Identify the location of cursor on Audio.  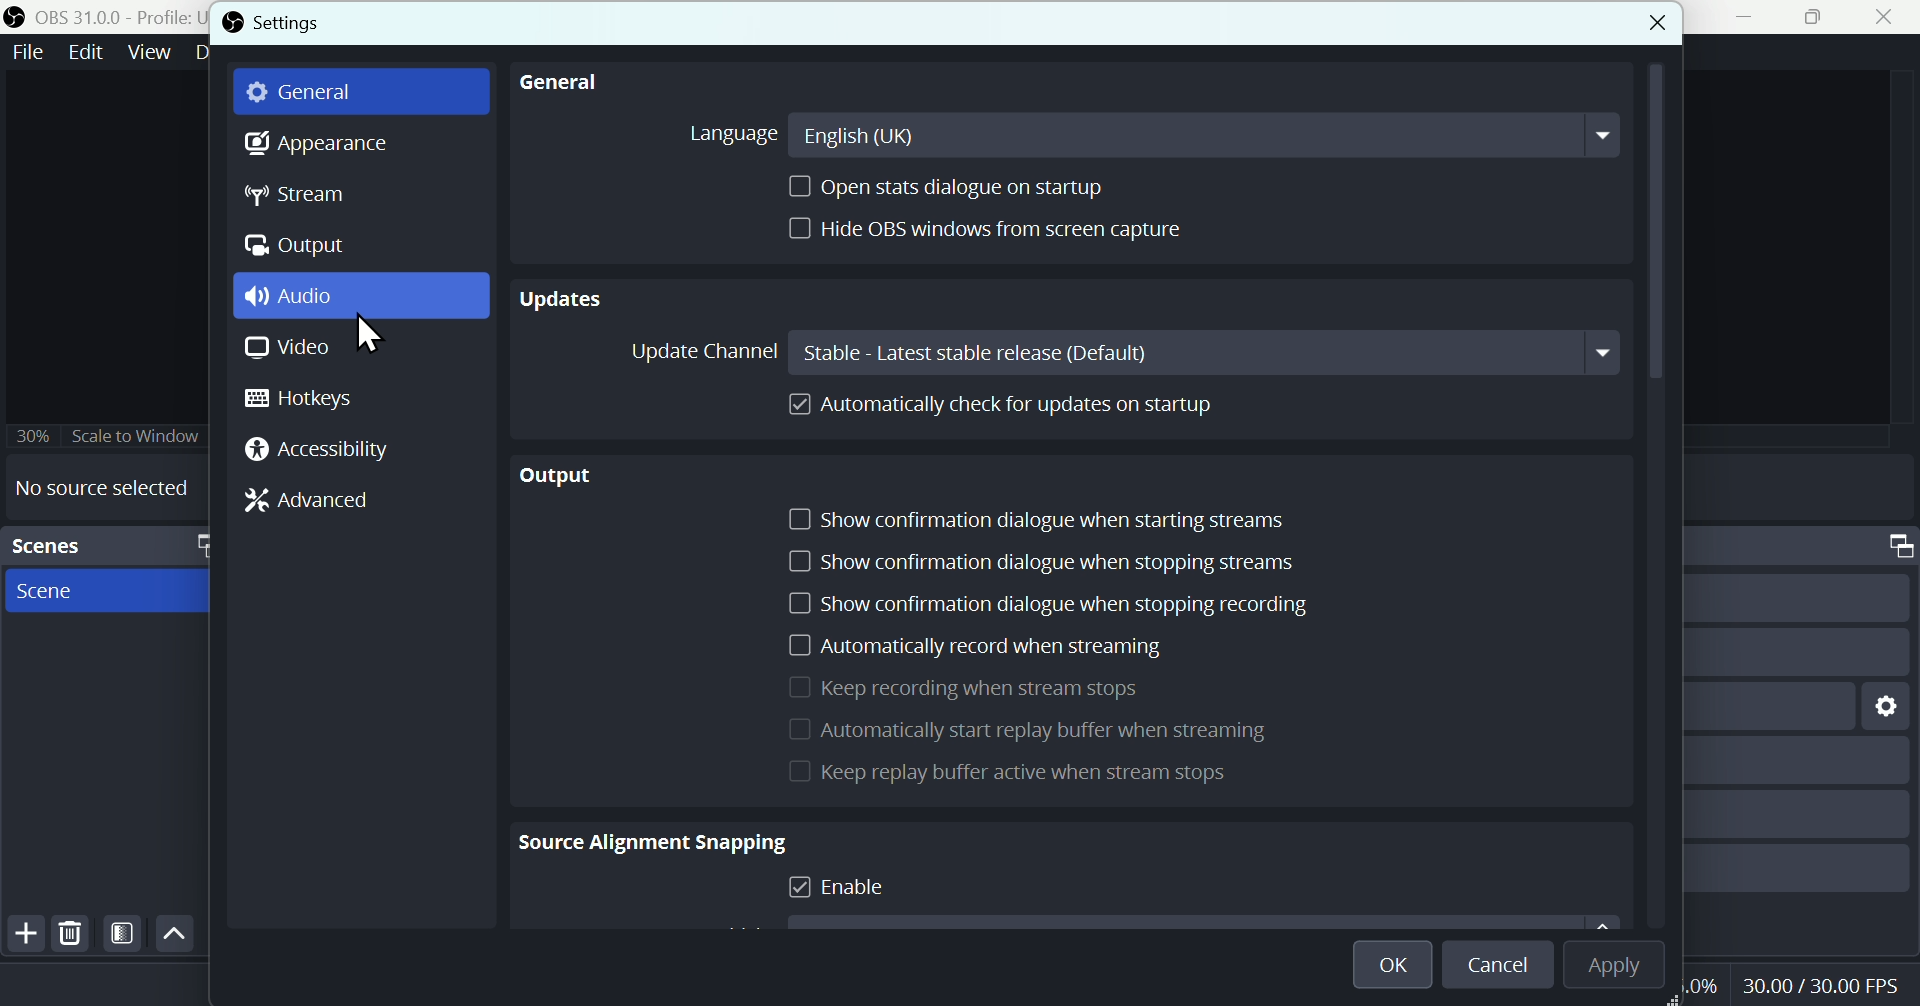
(372, 334).